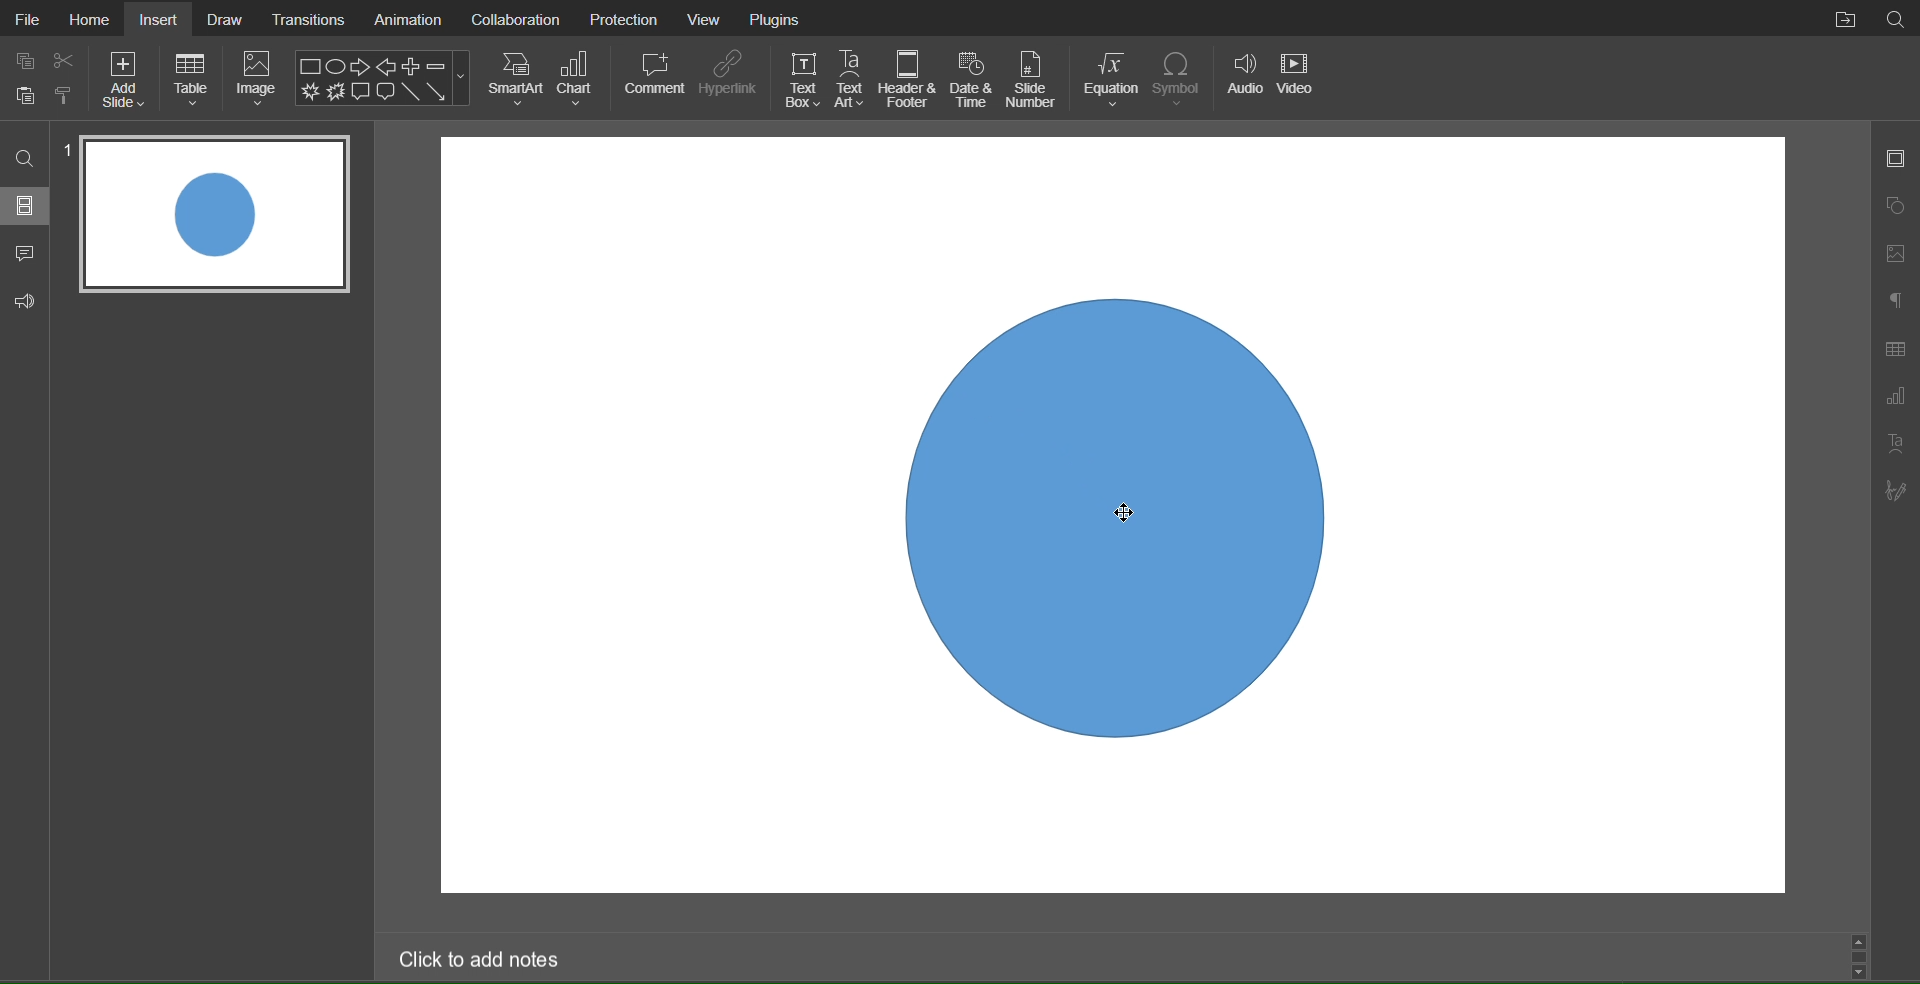 This screenshot has height=984, width=1920. What do you see at coordinates (1111, 522) in the screenshot?
I see `Circle (solid fill)` at bounding box center [1111, 522].